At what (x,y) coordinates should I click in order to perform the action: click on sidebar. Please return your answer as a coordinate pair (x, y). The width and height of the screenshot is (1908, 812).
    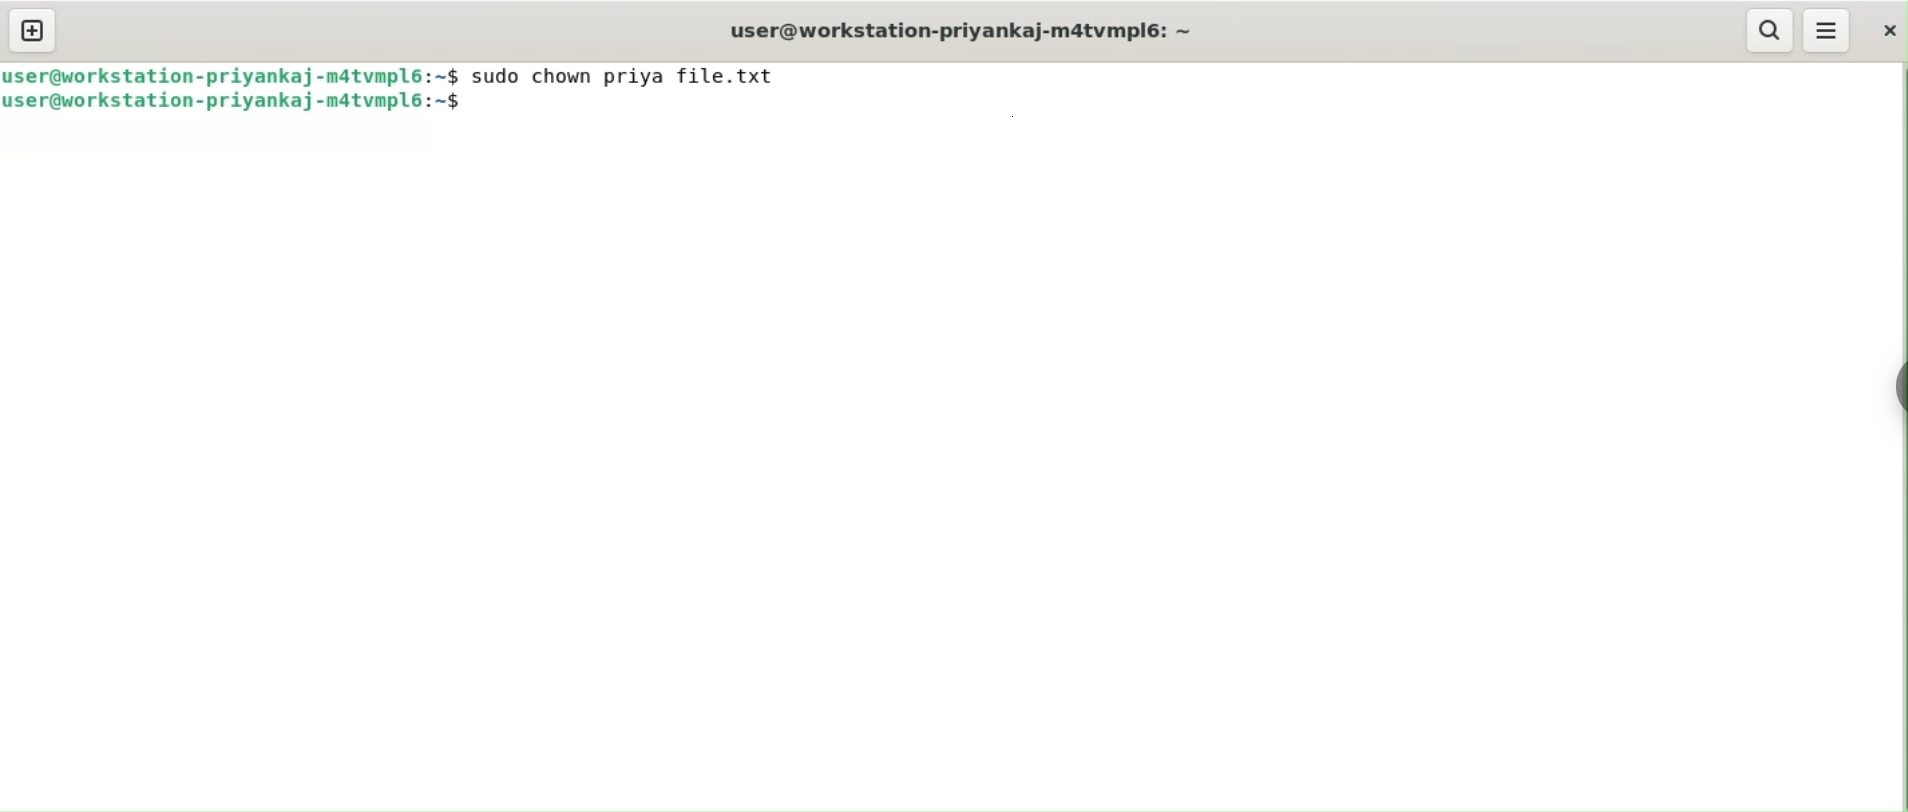
    Looking at the image, I should click on (1896, 383).